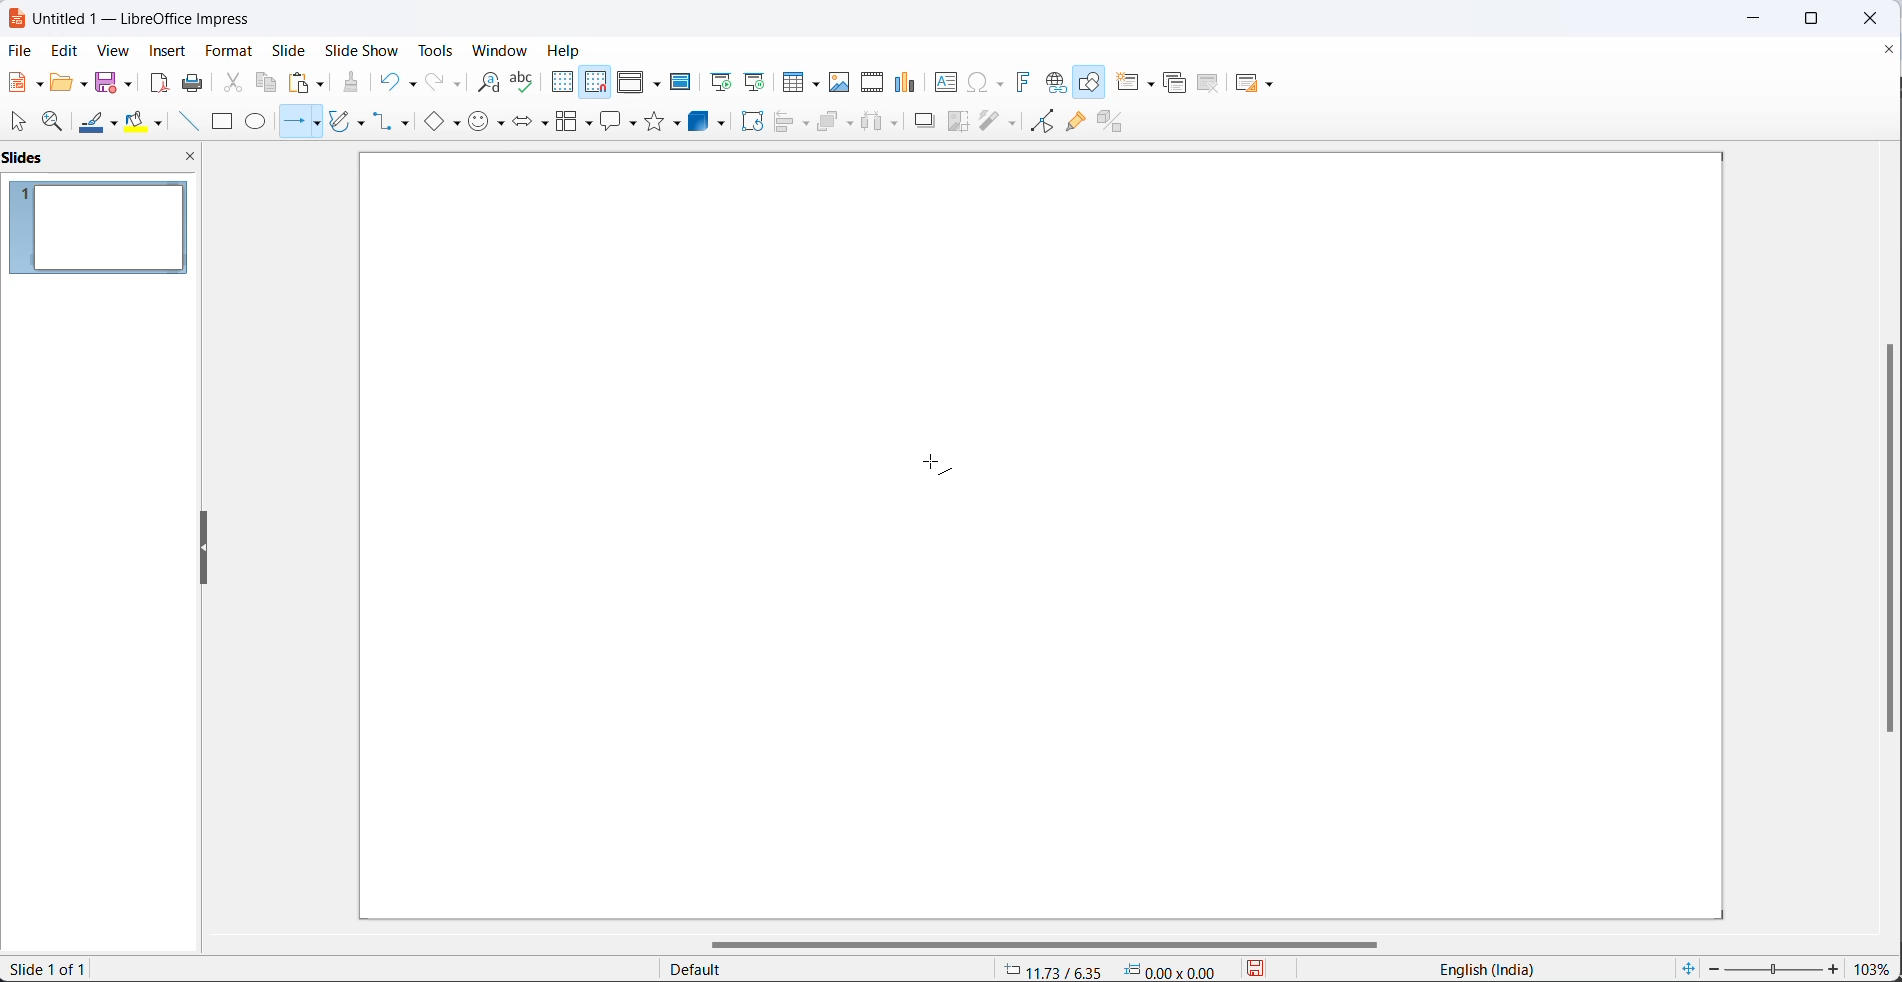  I want to click on window, so click(499, 52).